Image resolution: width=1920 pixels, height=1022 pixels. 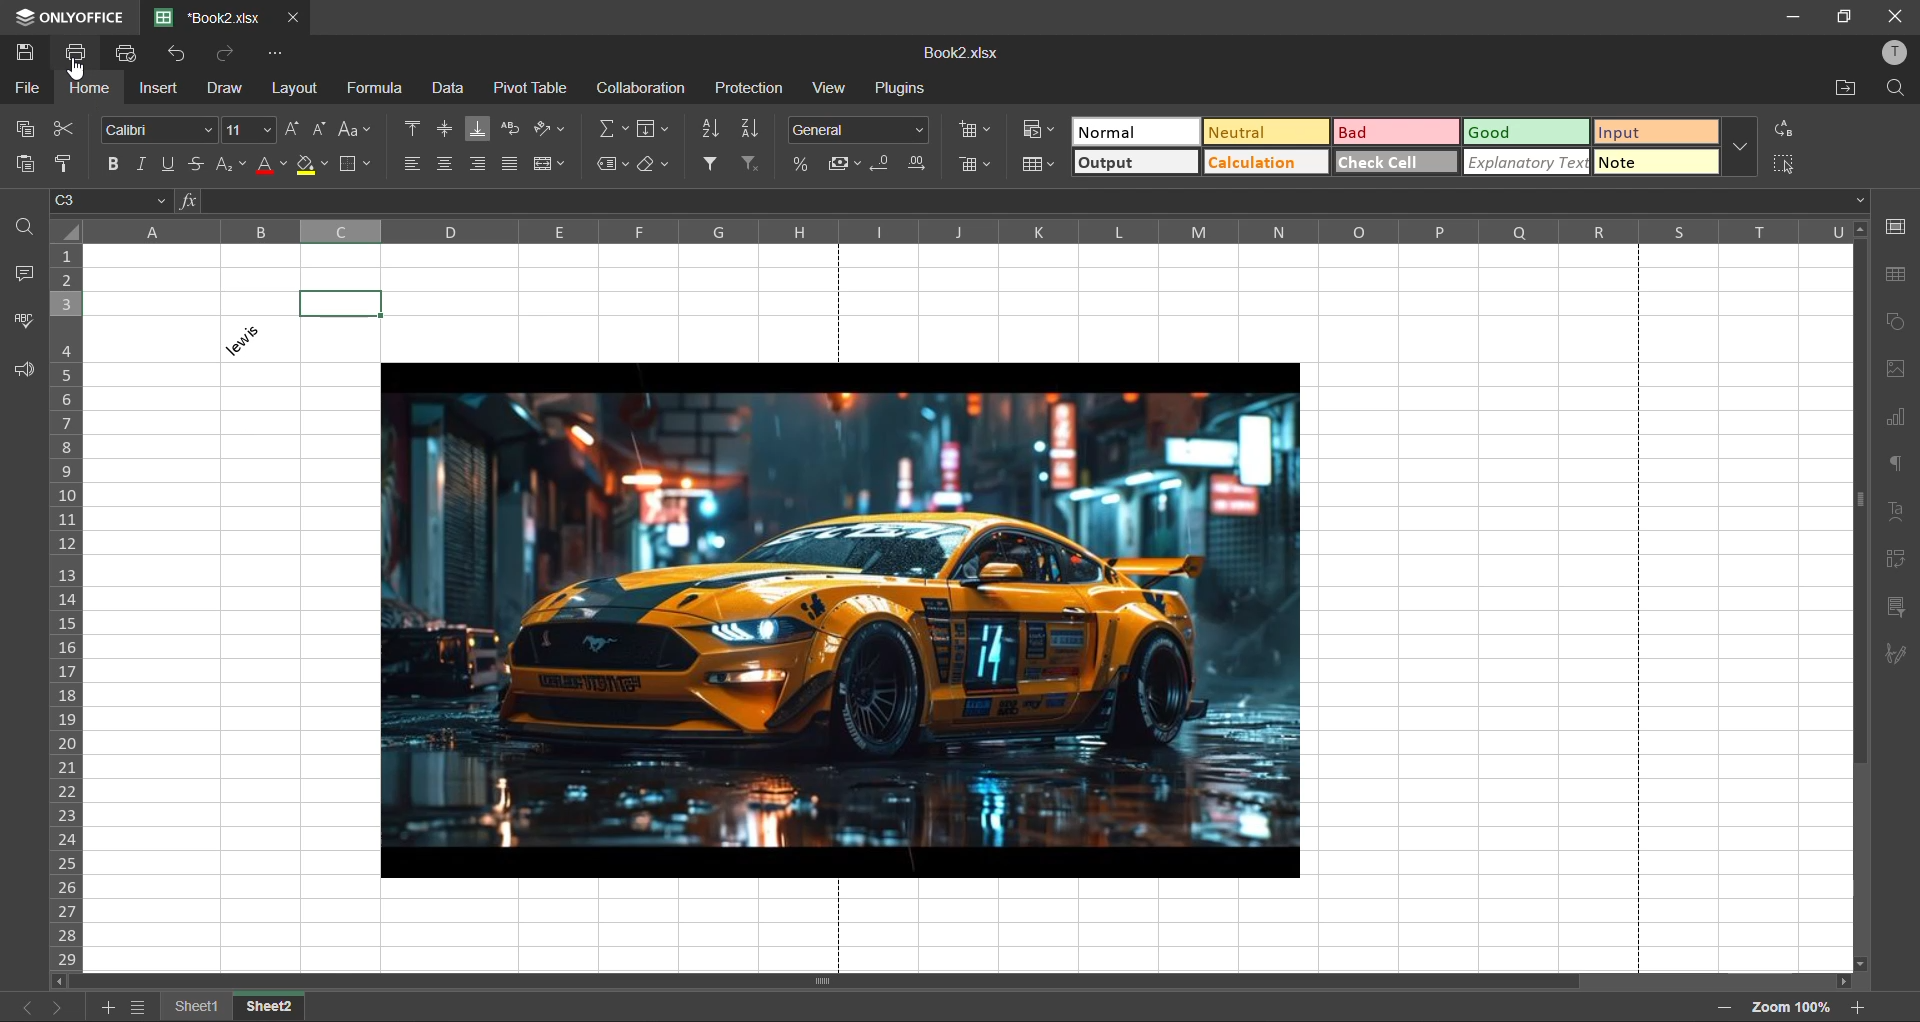 I want to click on bad, so click(x=1398, y=134).